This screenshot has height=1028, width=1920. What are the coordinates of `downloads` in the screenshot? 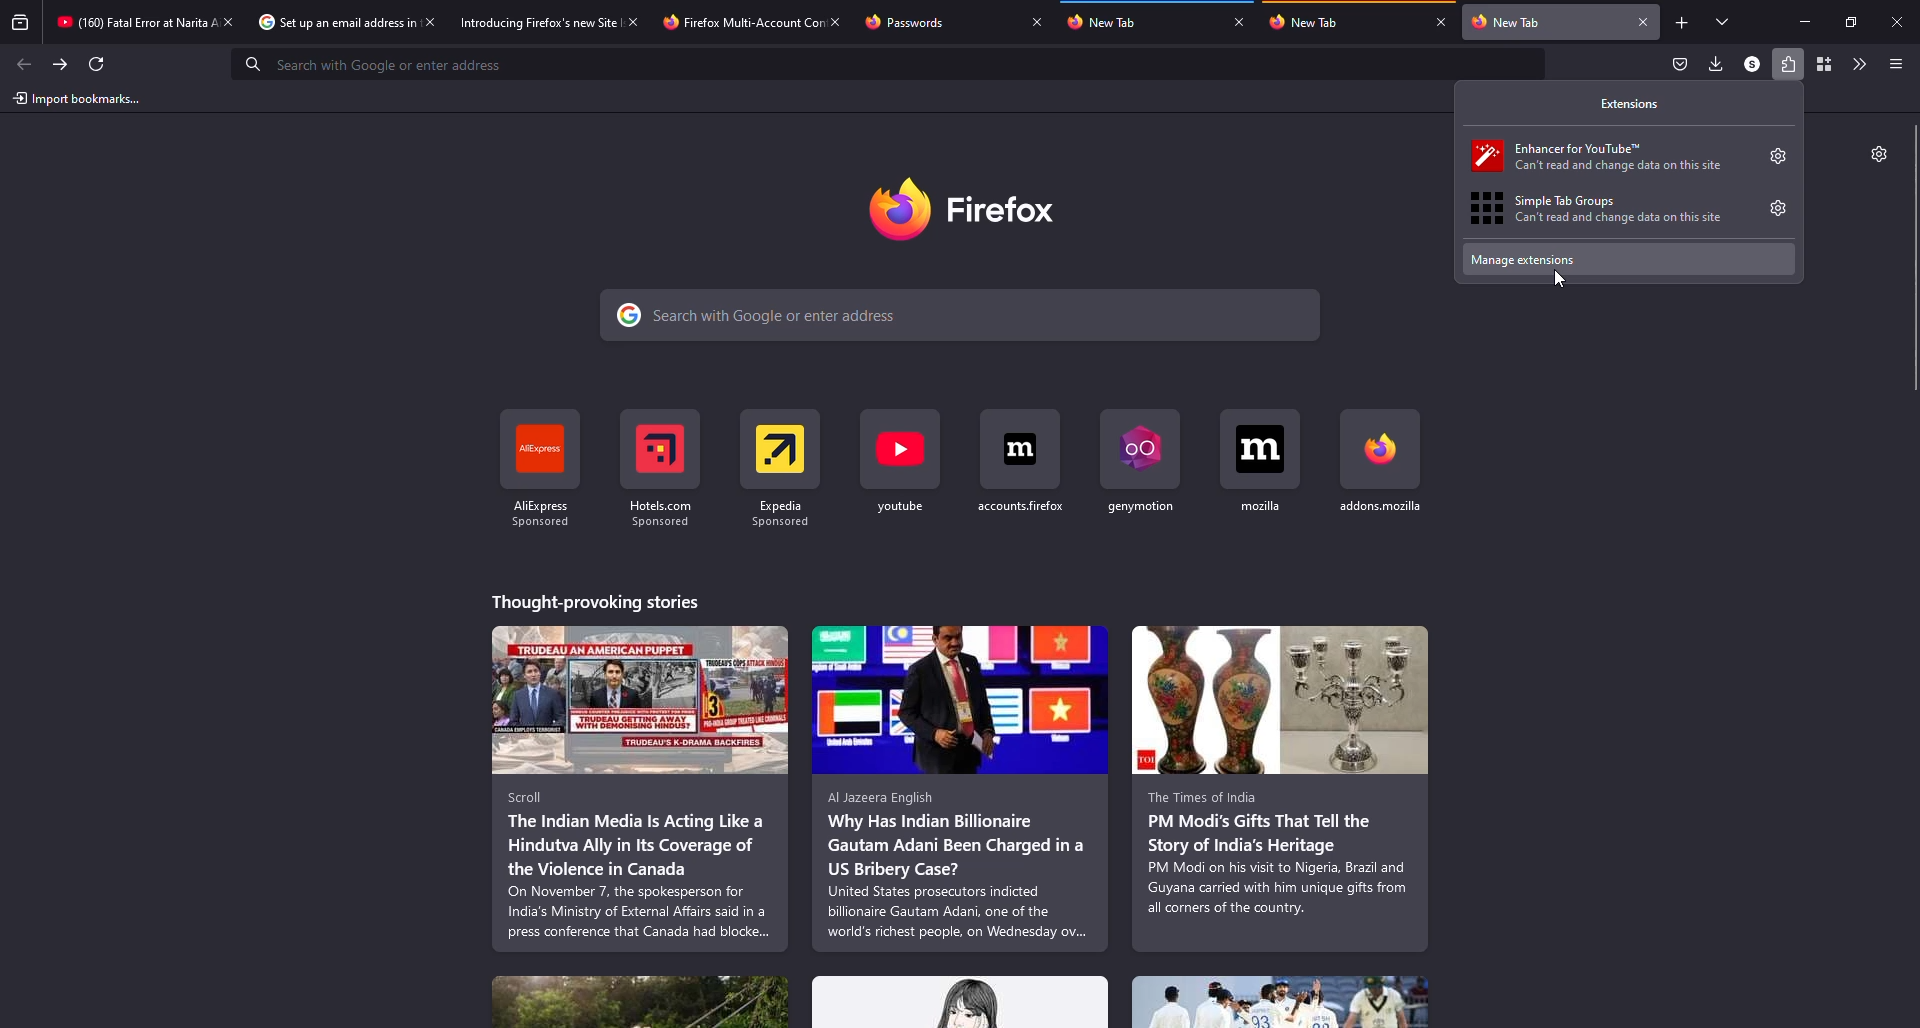 It's located at (1714, 63).